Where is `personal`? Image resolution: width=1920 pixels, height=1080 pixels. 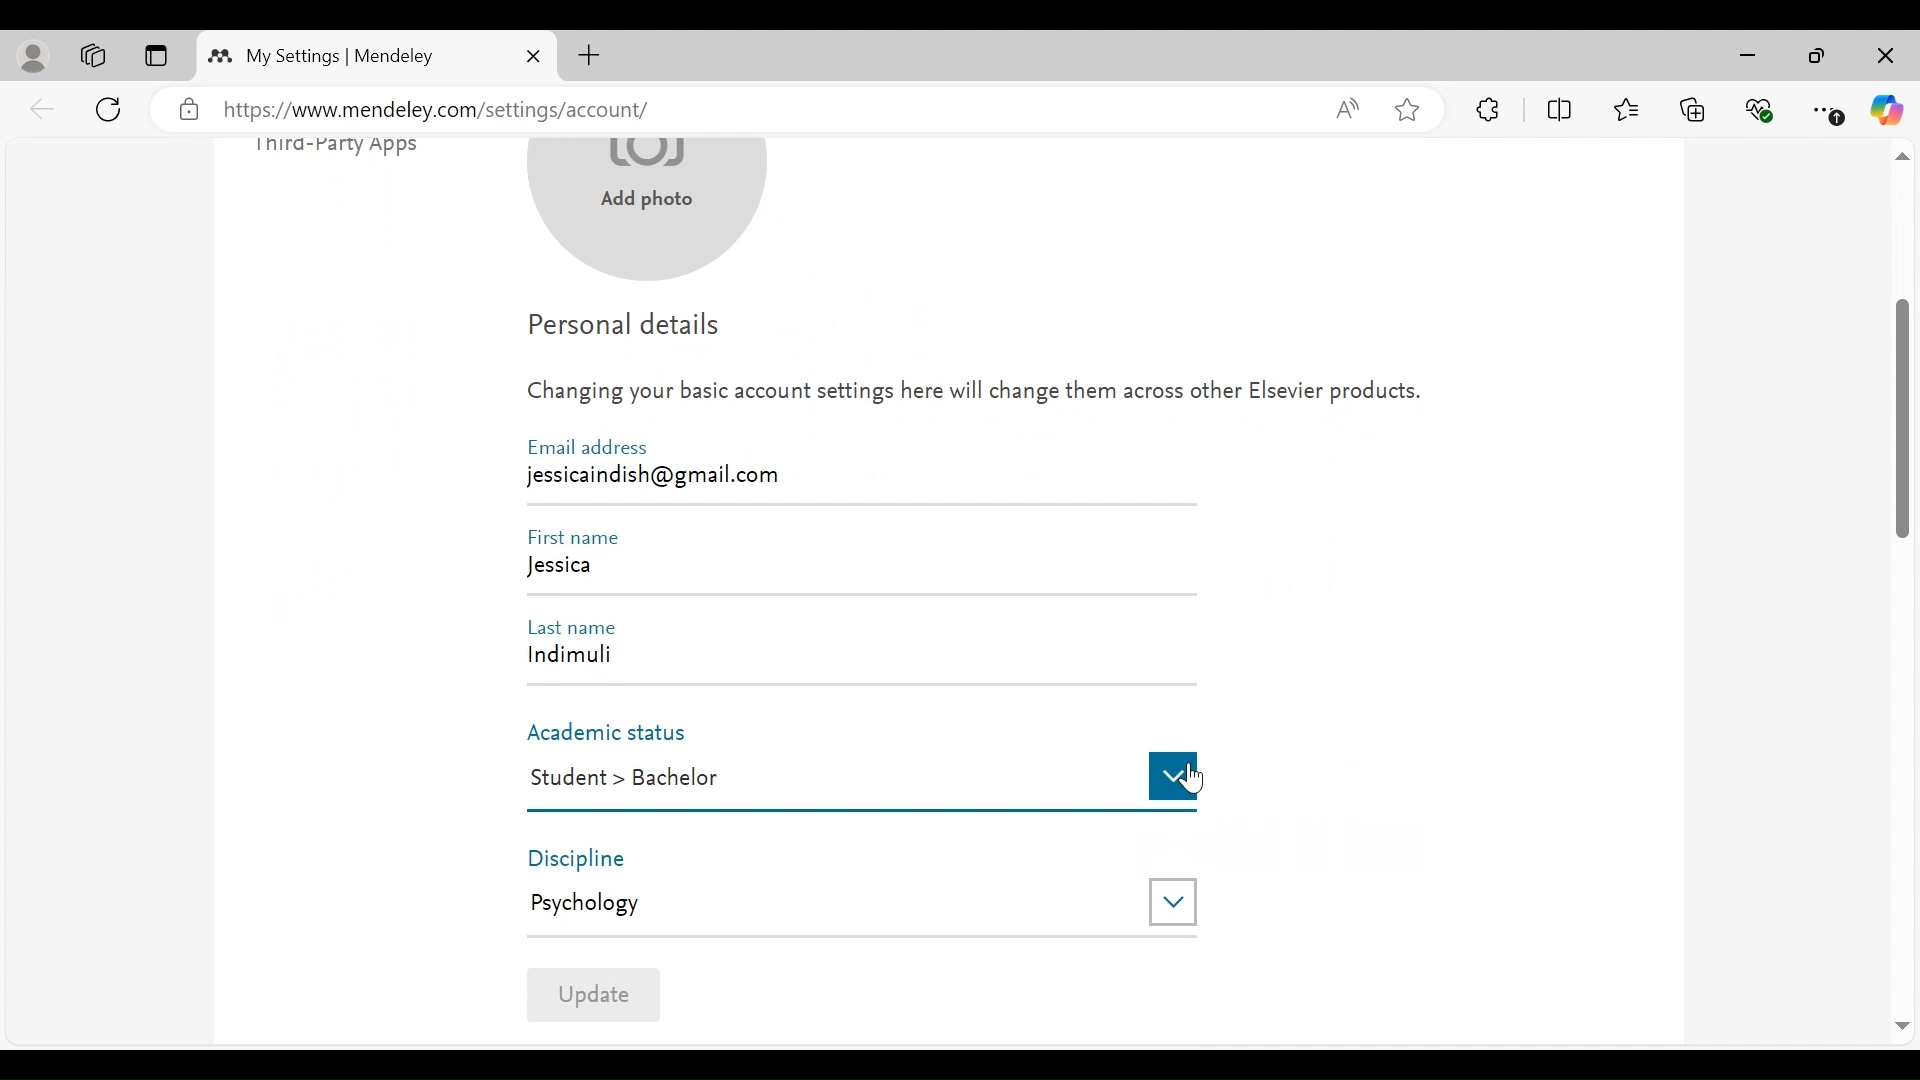
personal is located at coordinates (35, 57).